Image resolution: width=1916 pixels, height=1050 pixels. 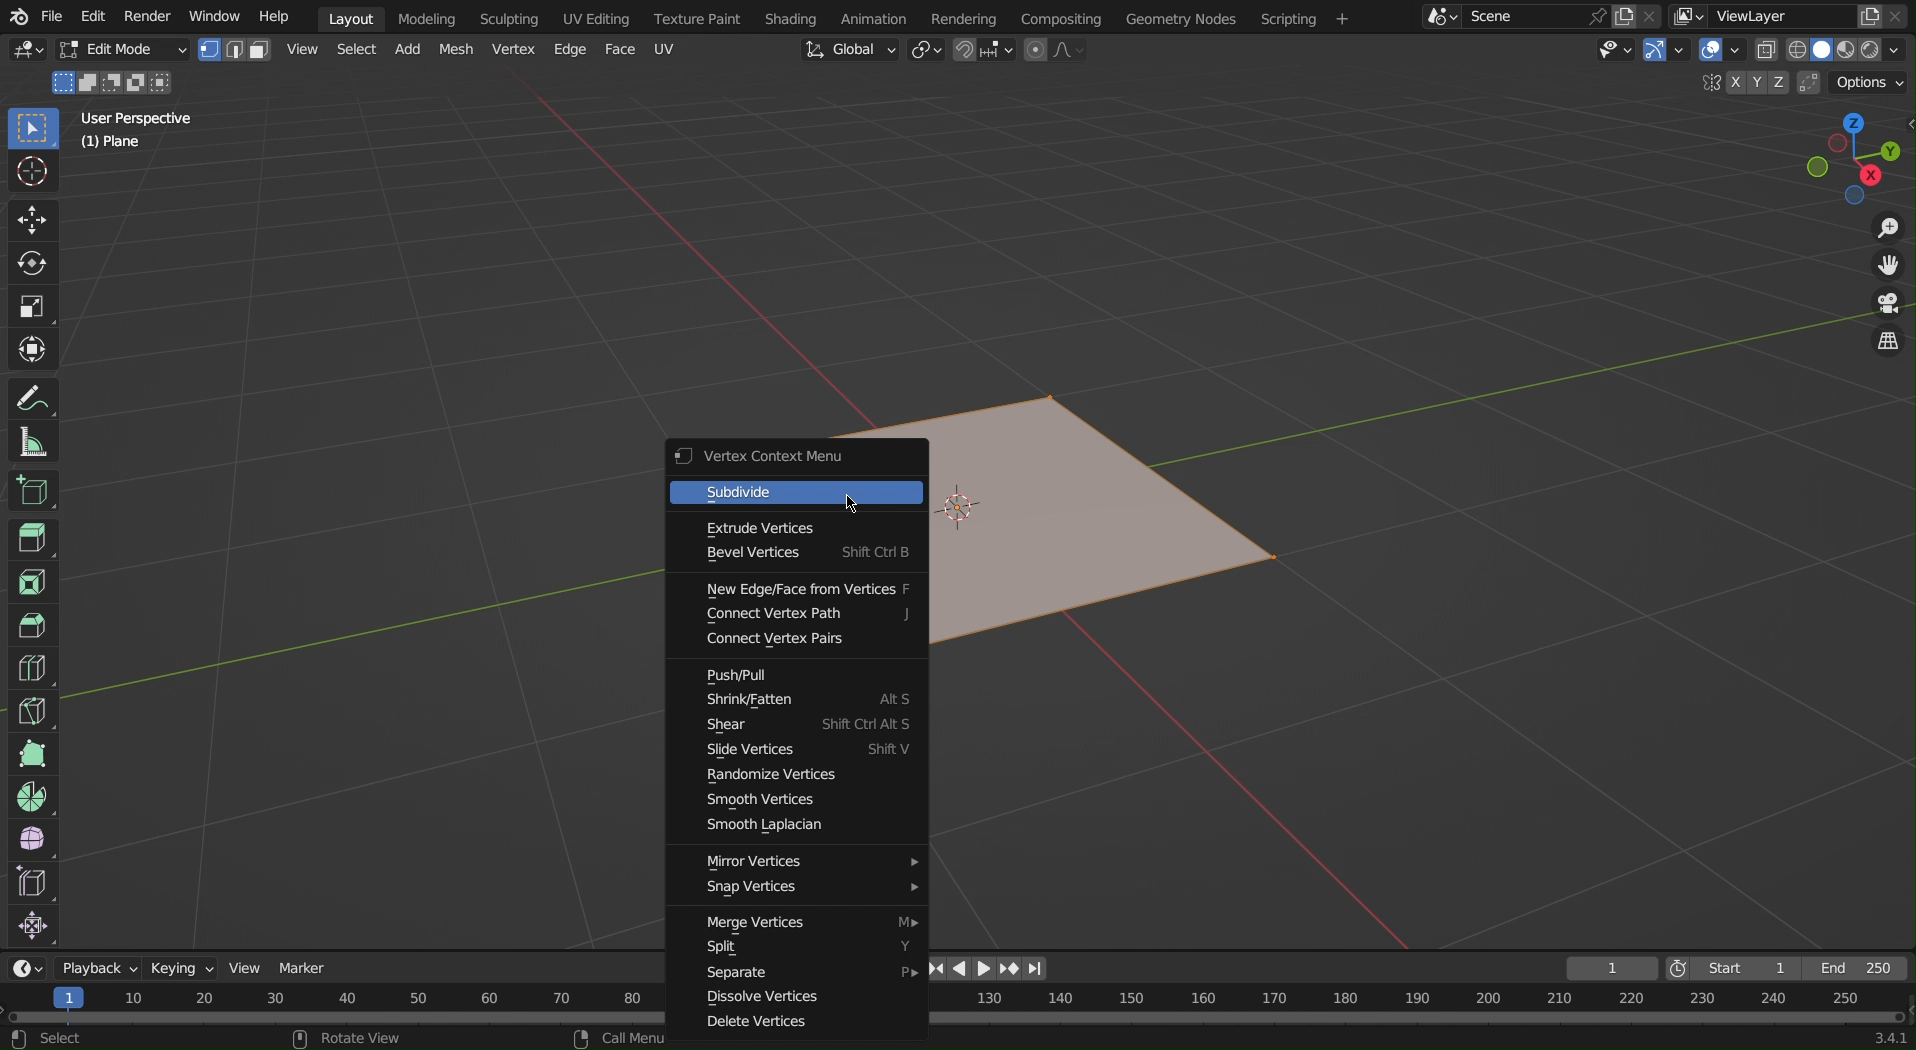 I want to click on Proportional Editing, so click(x=1052, y=52).